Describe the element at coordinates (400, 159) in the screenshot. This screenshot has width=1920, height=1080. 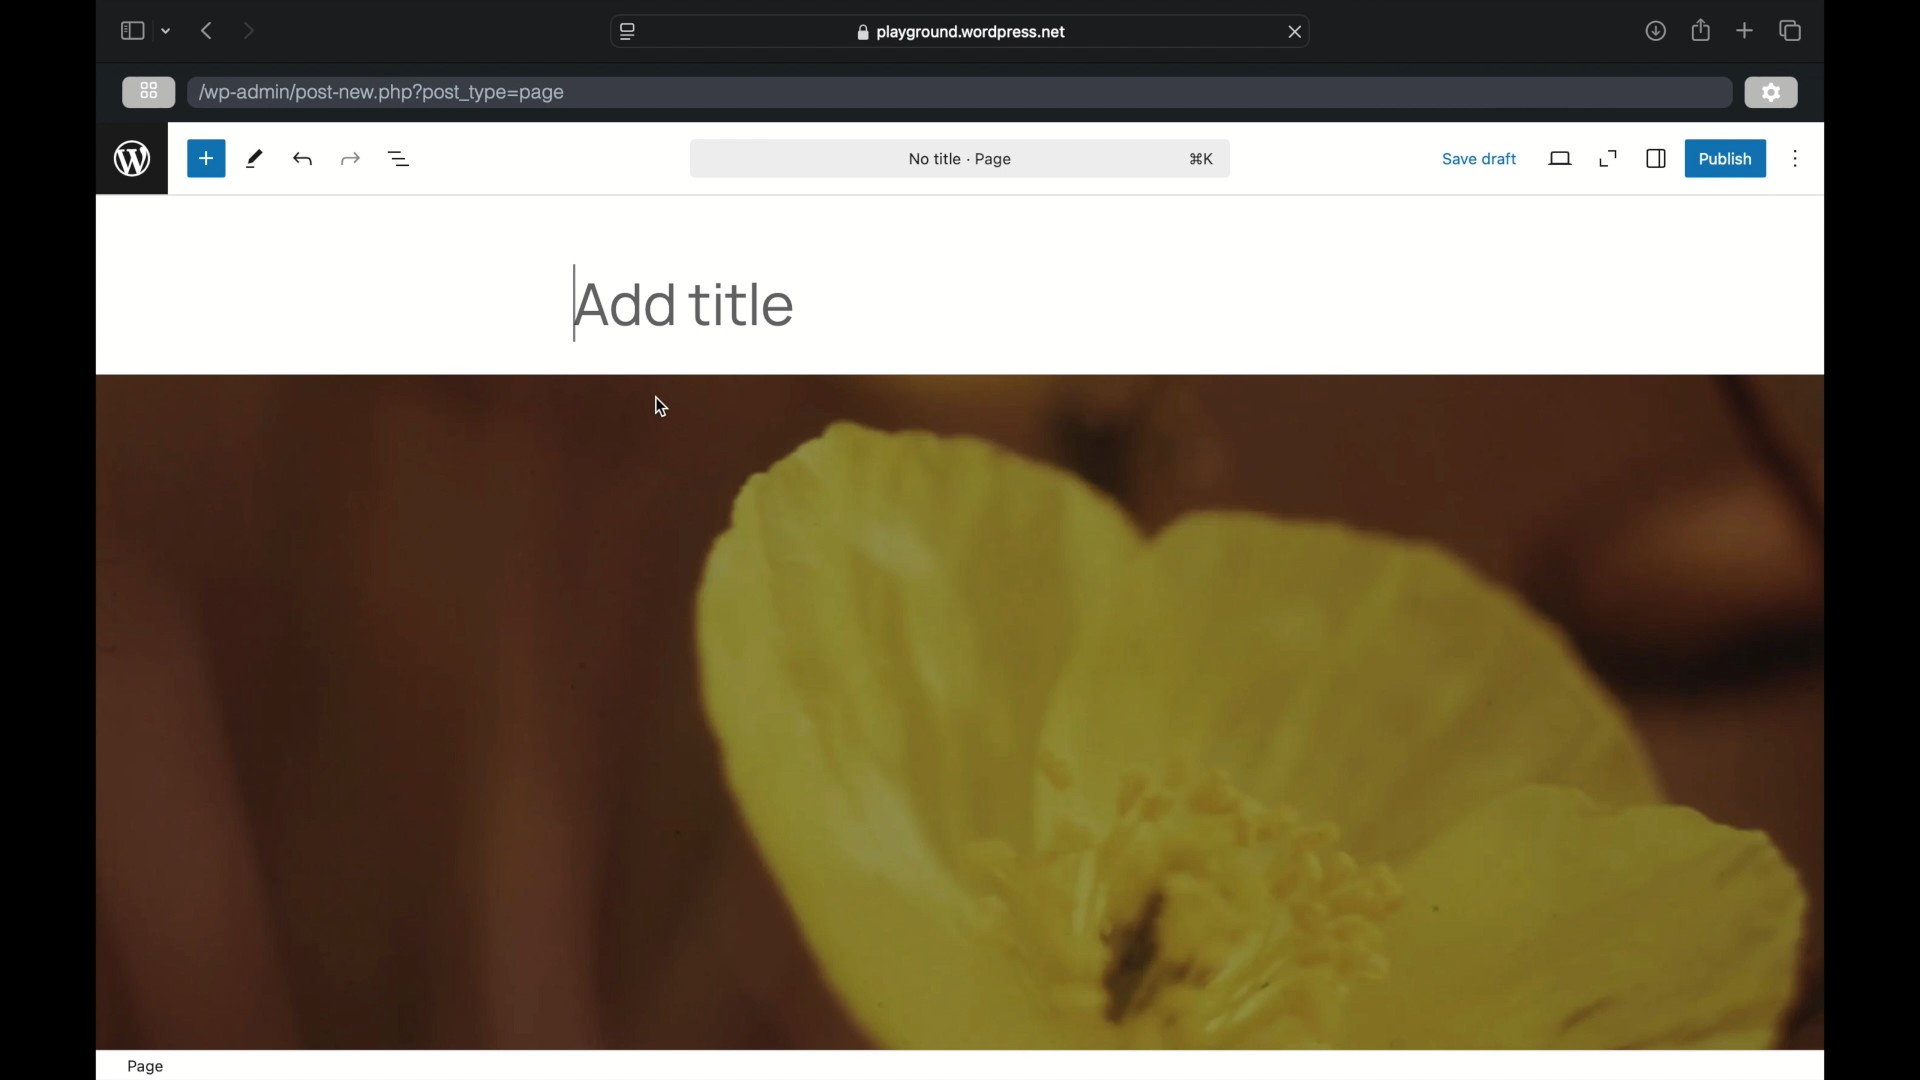
I see `document overview` at that location.